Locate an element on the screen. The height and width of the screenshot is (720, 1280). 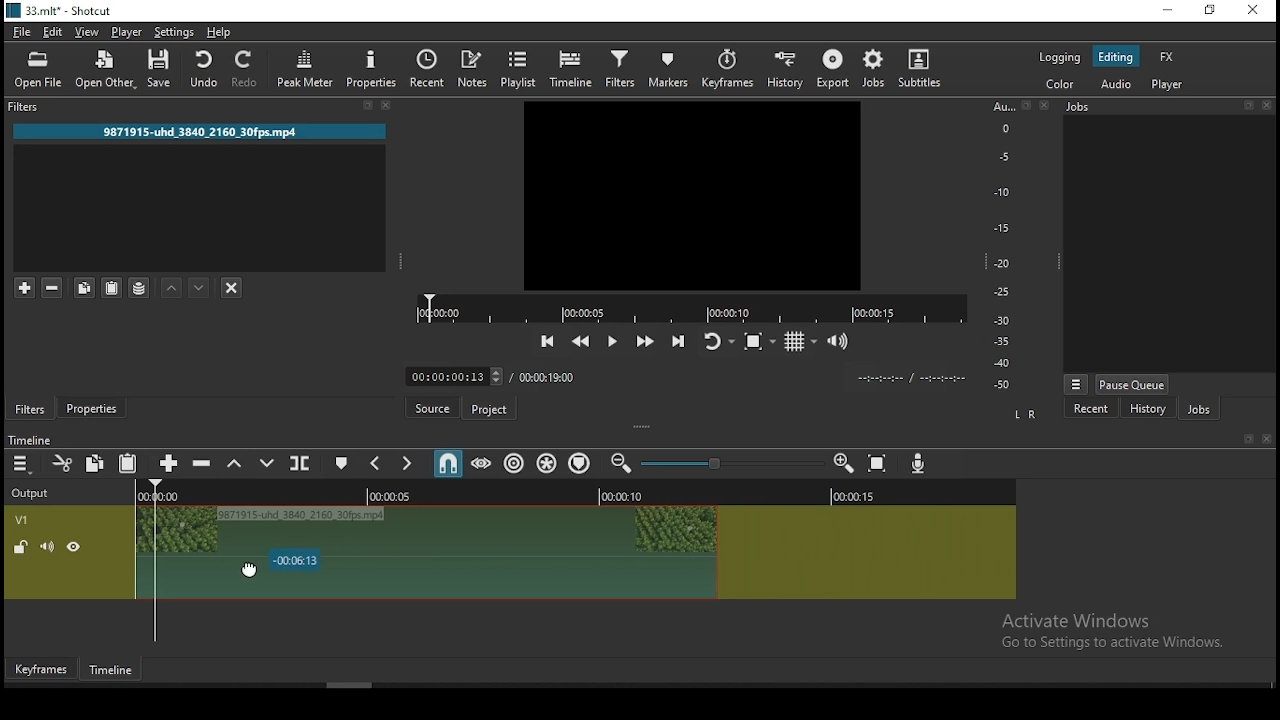
peak meter is located at coordinates (305, 70).